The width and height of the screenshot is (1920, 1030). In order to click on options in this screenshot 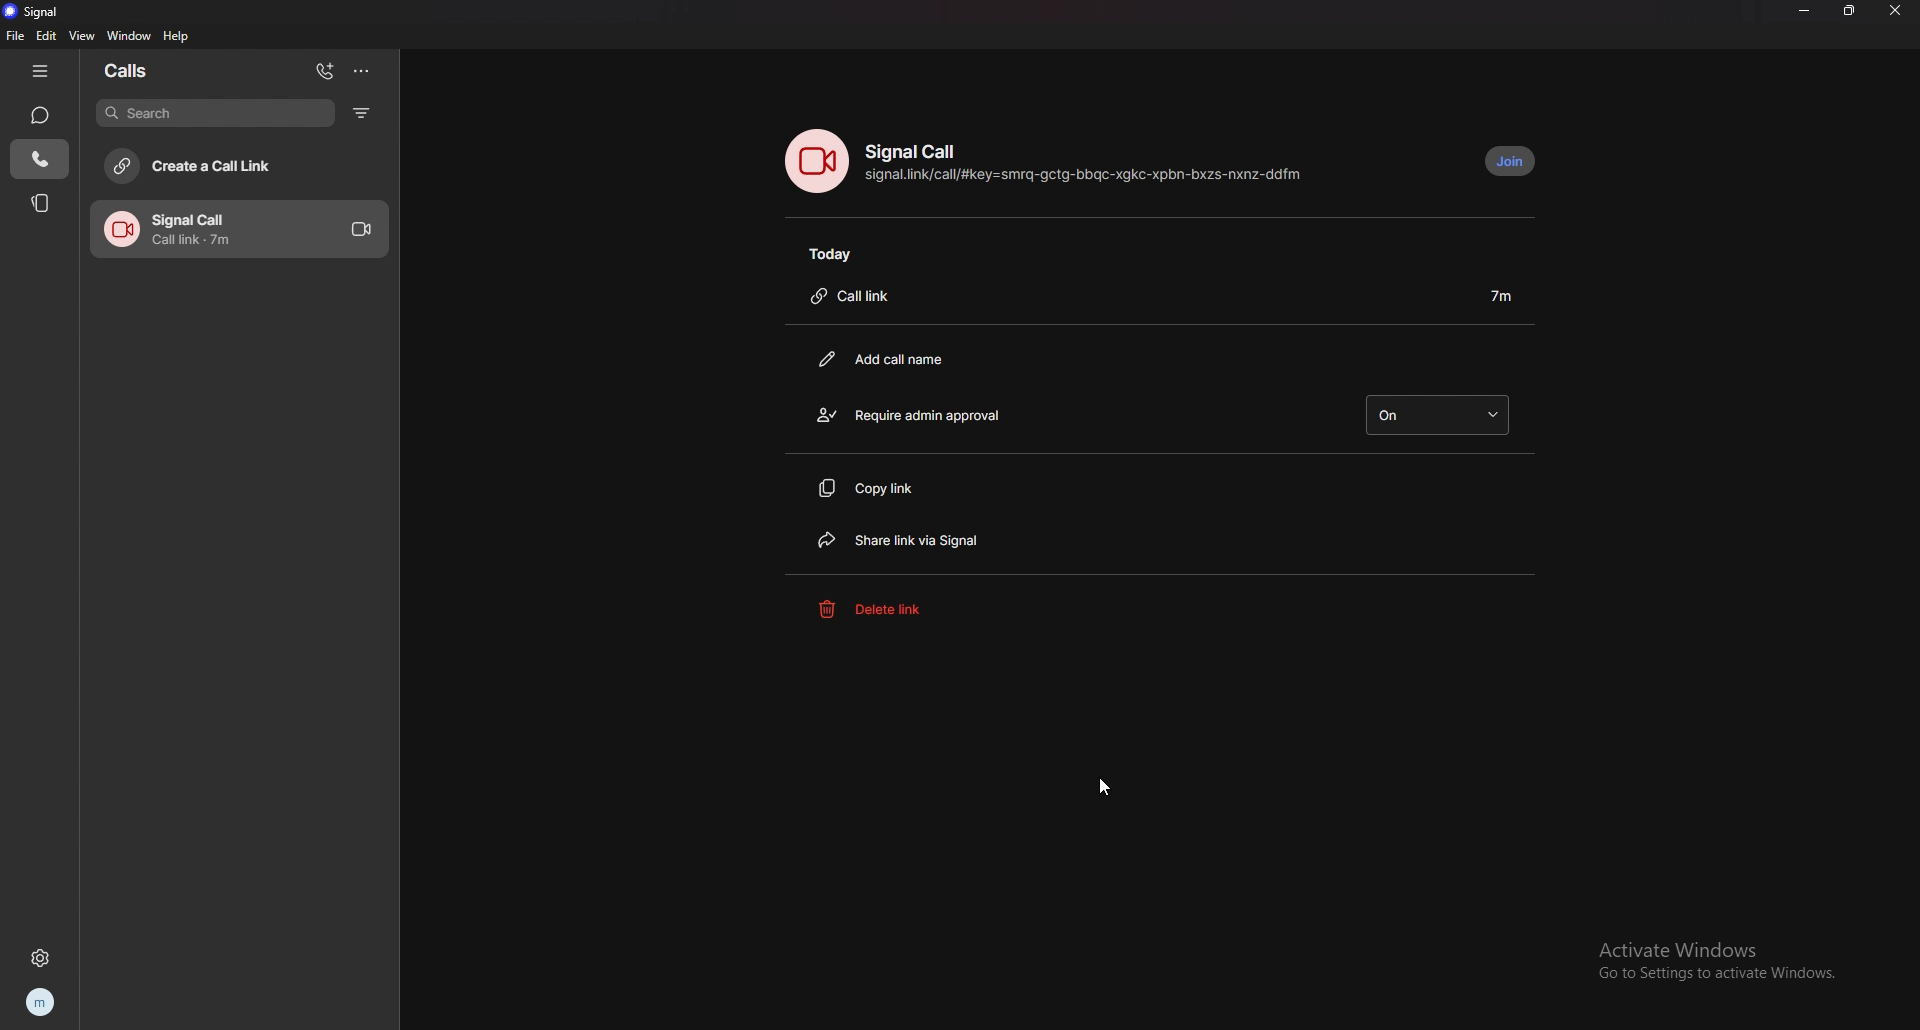, I will do `click(364, 70)`.